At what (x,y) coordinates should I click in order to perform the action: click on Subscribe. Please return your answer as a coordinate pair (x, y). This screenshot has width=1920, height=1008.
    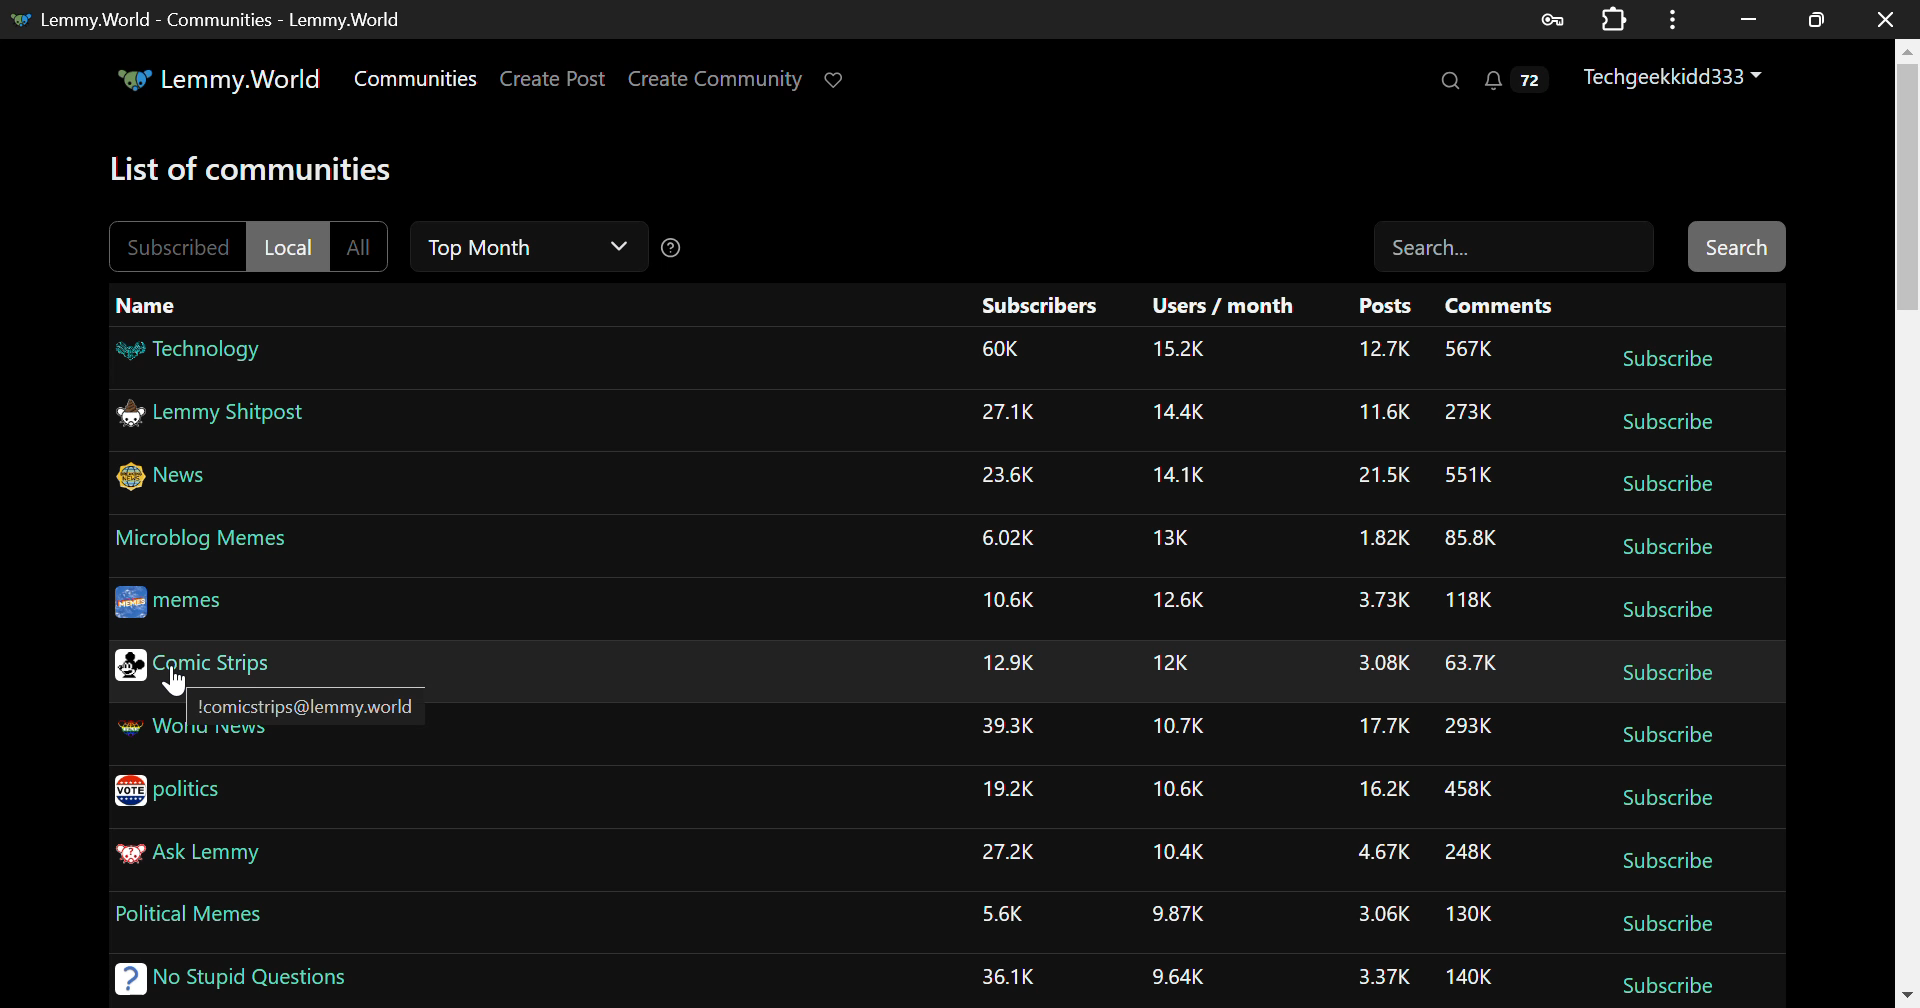
    Looking at the image, I should click on (1666, 487).